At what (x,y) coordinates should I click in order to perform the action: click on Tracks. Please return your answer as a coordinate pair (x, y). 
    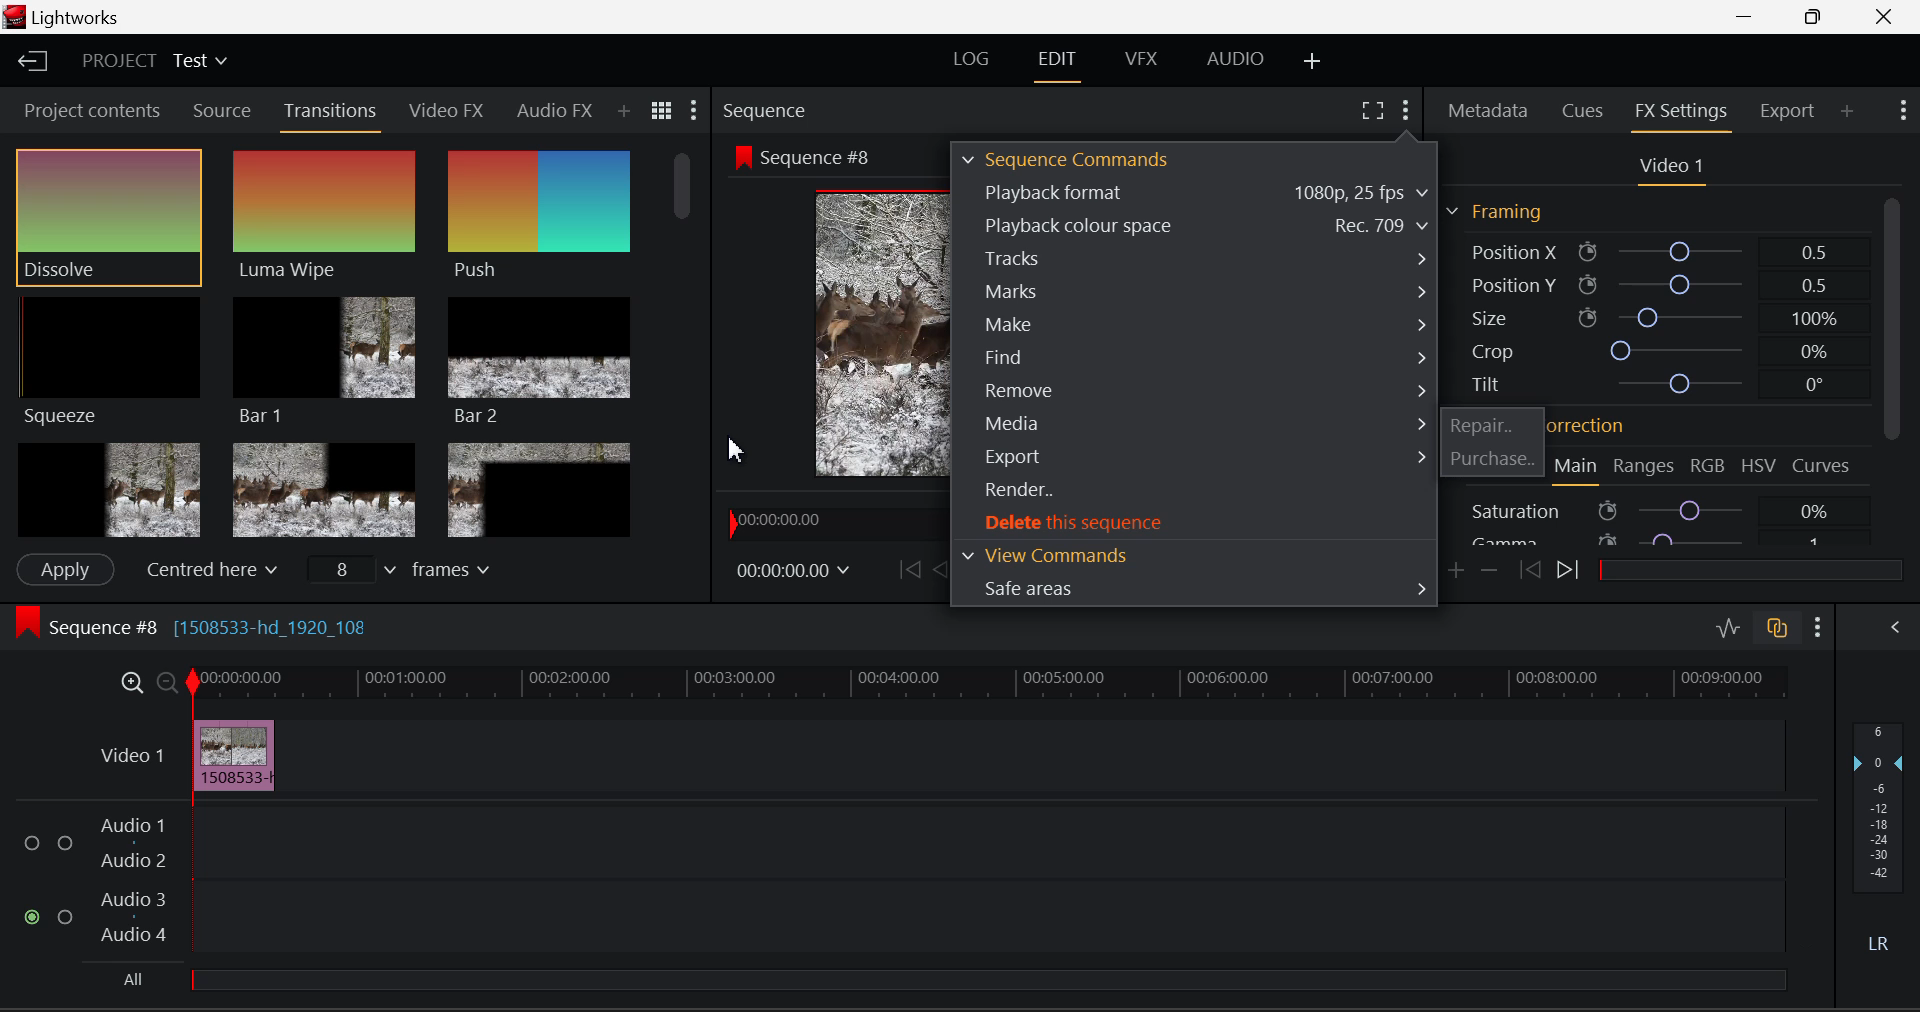
    Looking at the image, I should click on (1196, 257).